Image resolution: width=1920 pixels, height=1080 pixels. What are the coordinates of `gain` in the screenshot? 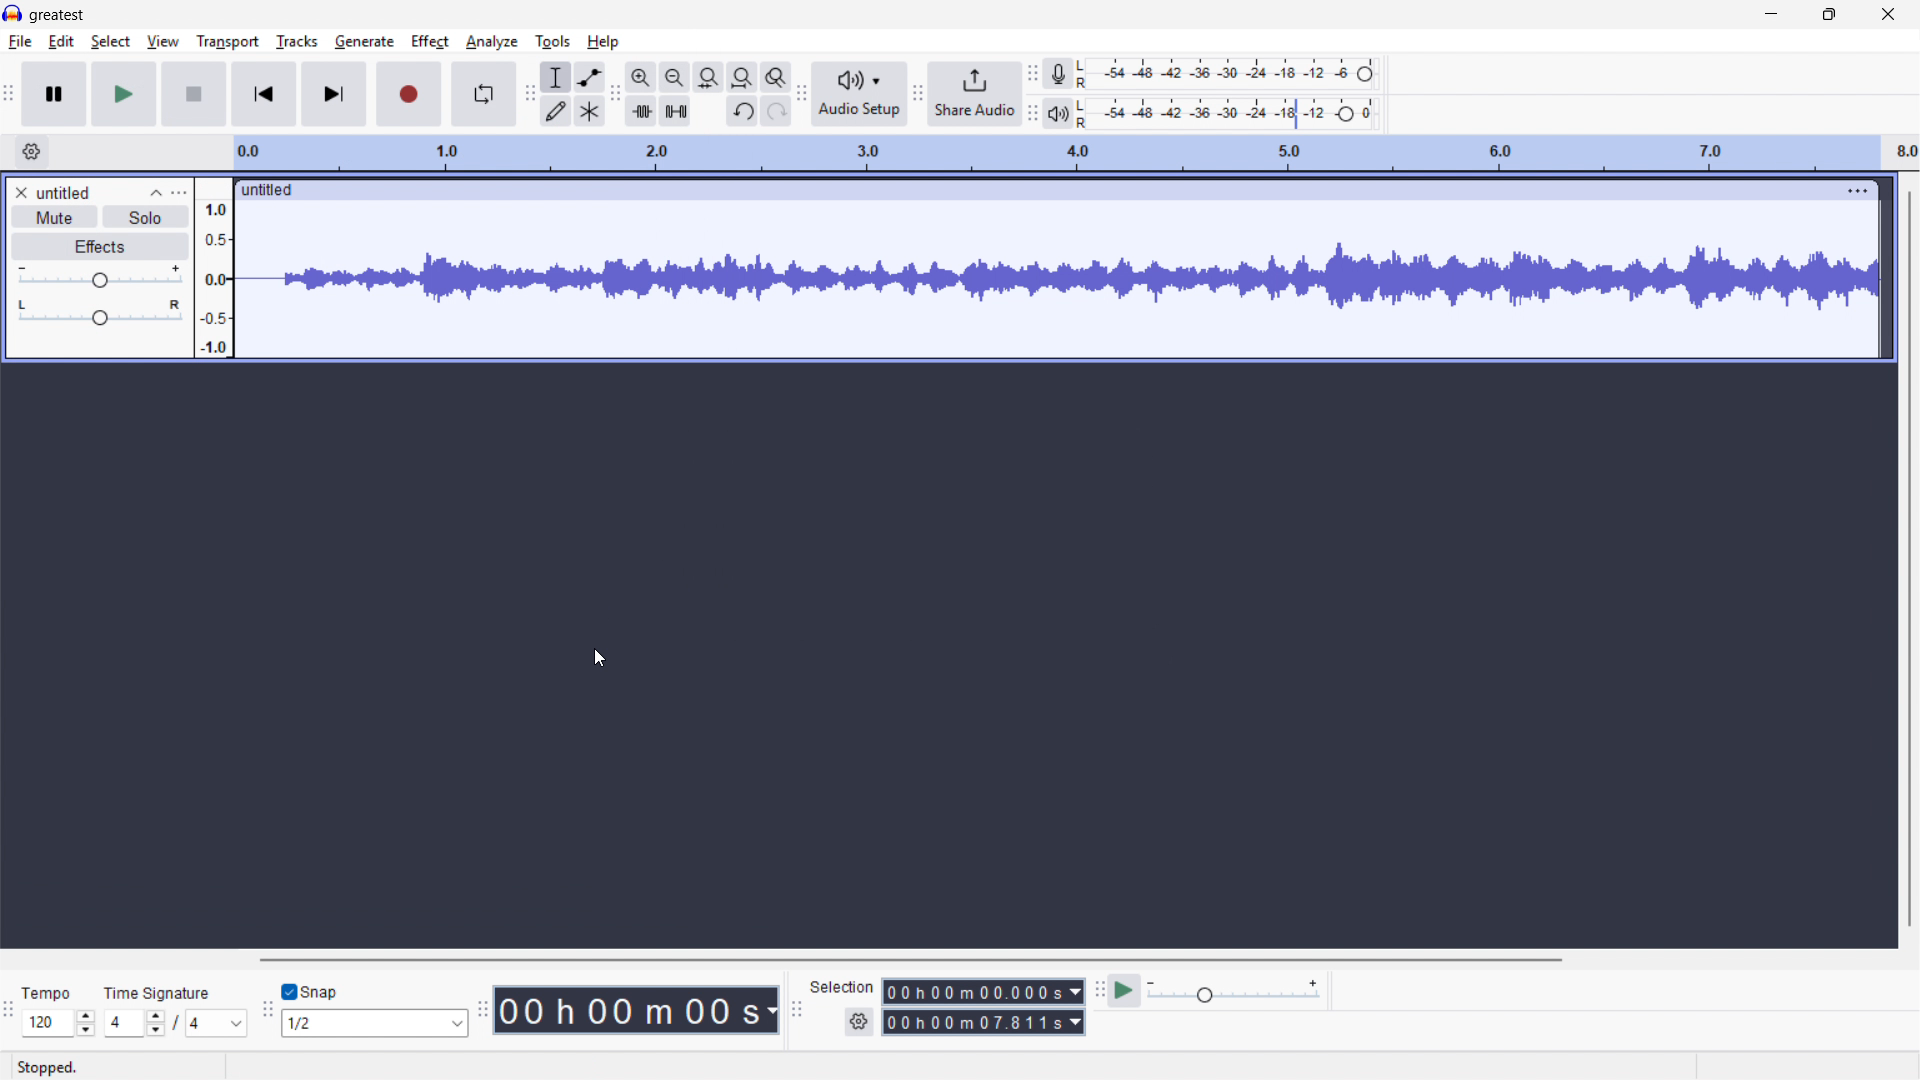 It's located at (99, 278).